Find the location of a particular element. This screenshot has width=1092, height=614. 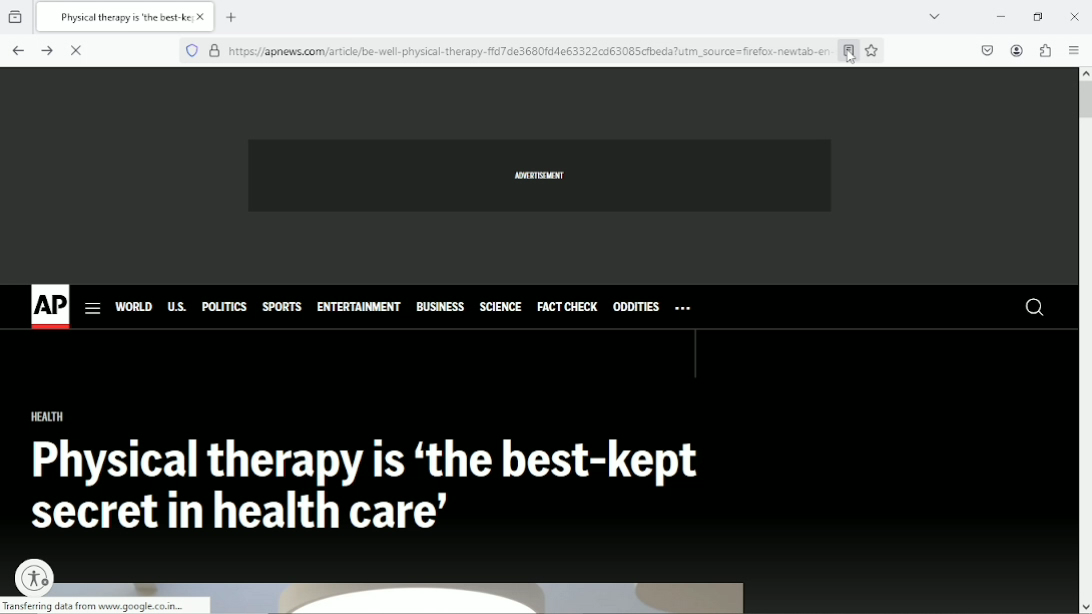

MENU is located at coordinates (94, 307).